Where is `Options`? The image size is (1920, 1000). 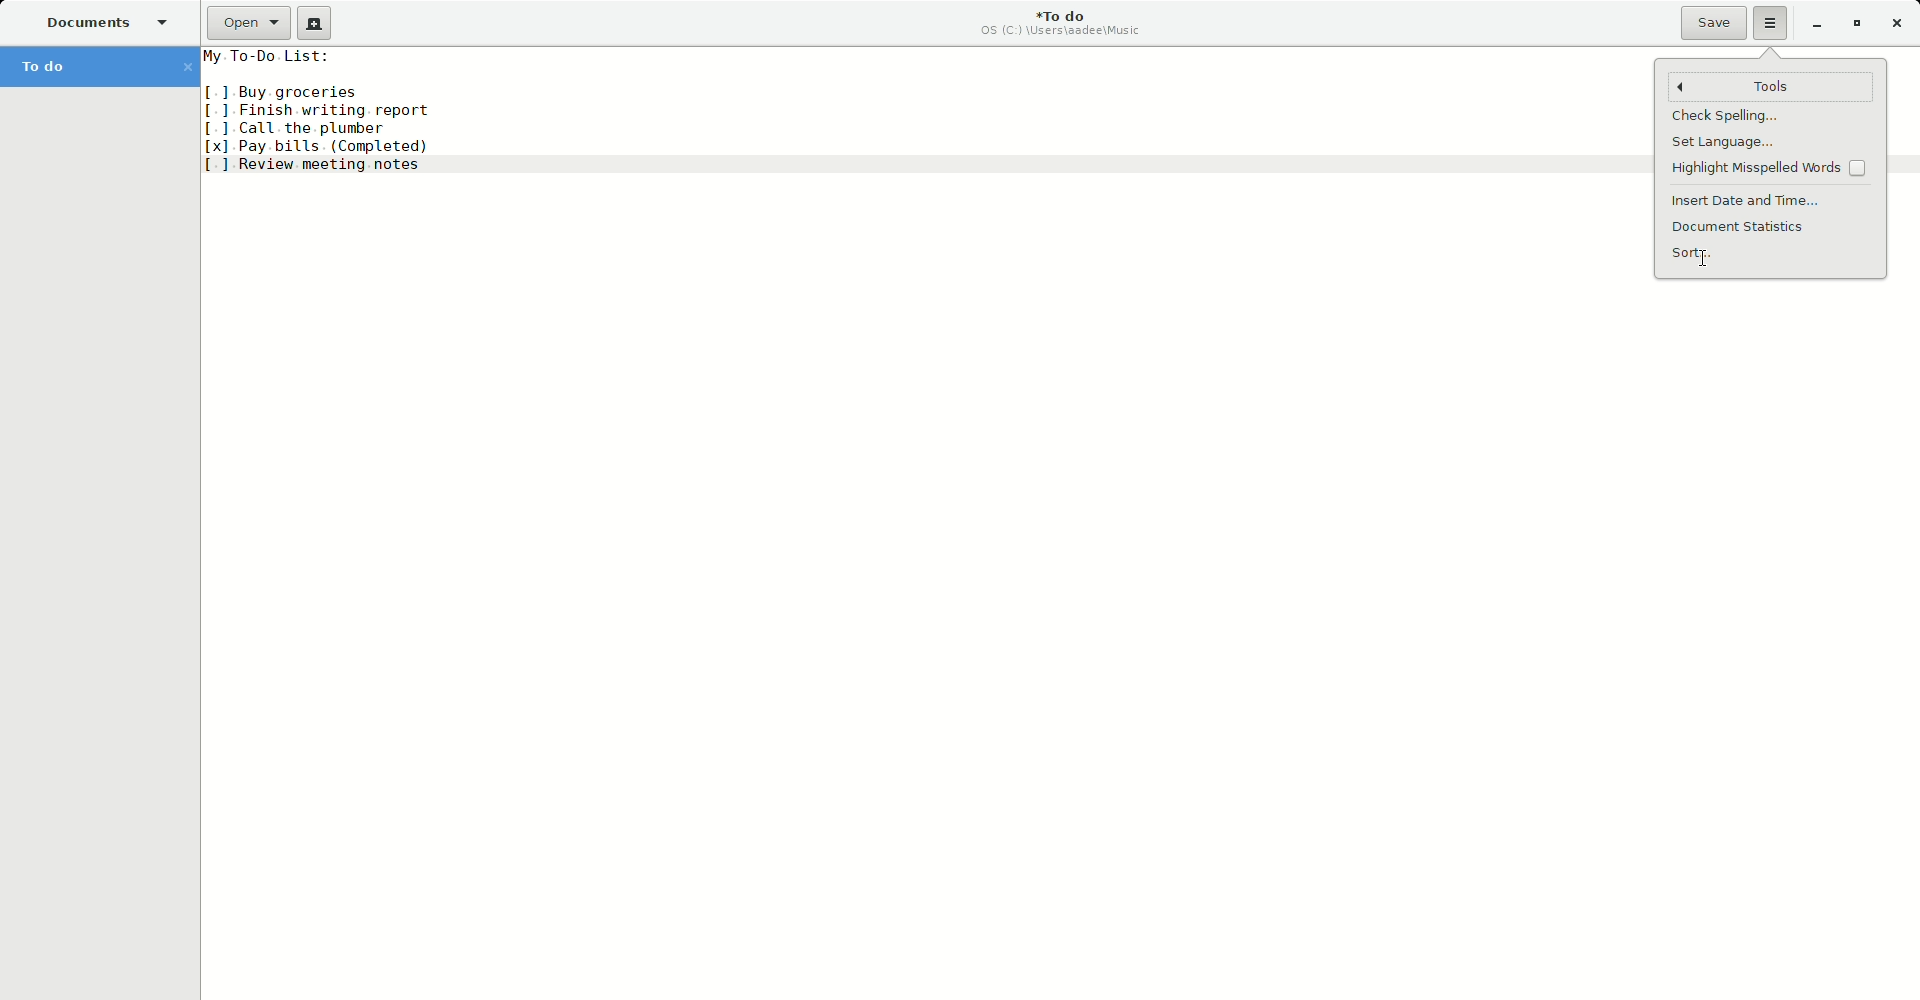
Options is located at coordinates (1771, 24).